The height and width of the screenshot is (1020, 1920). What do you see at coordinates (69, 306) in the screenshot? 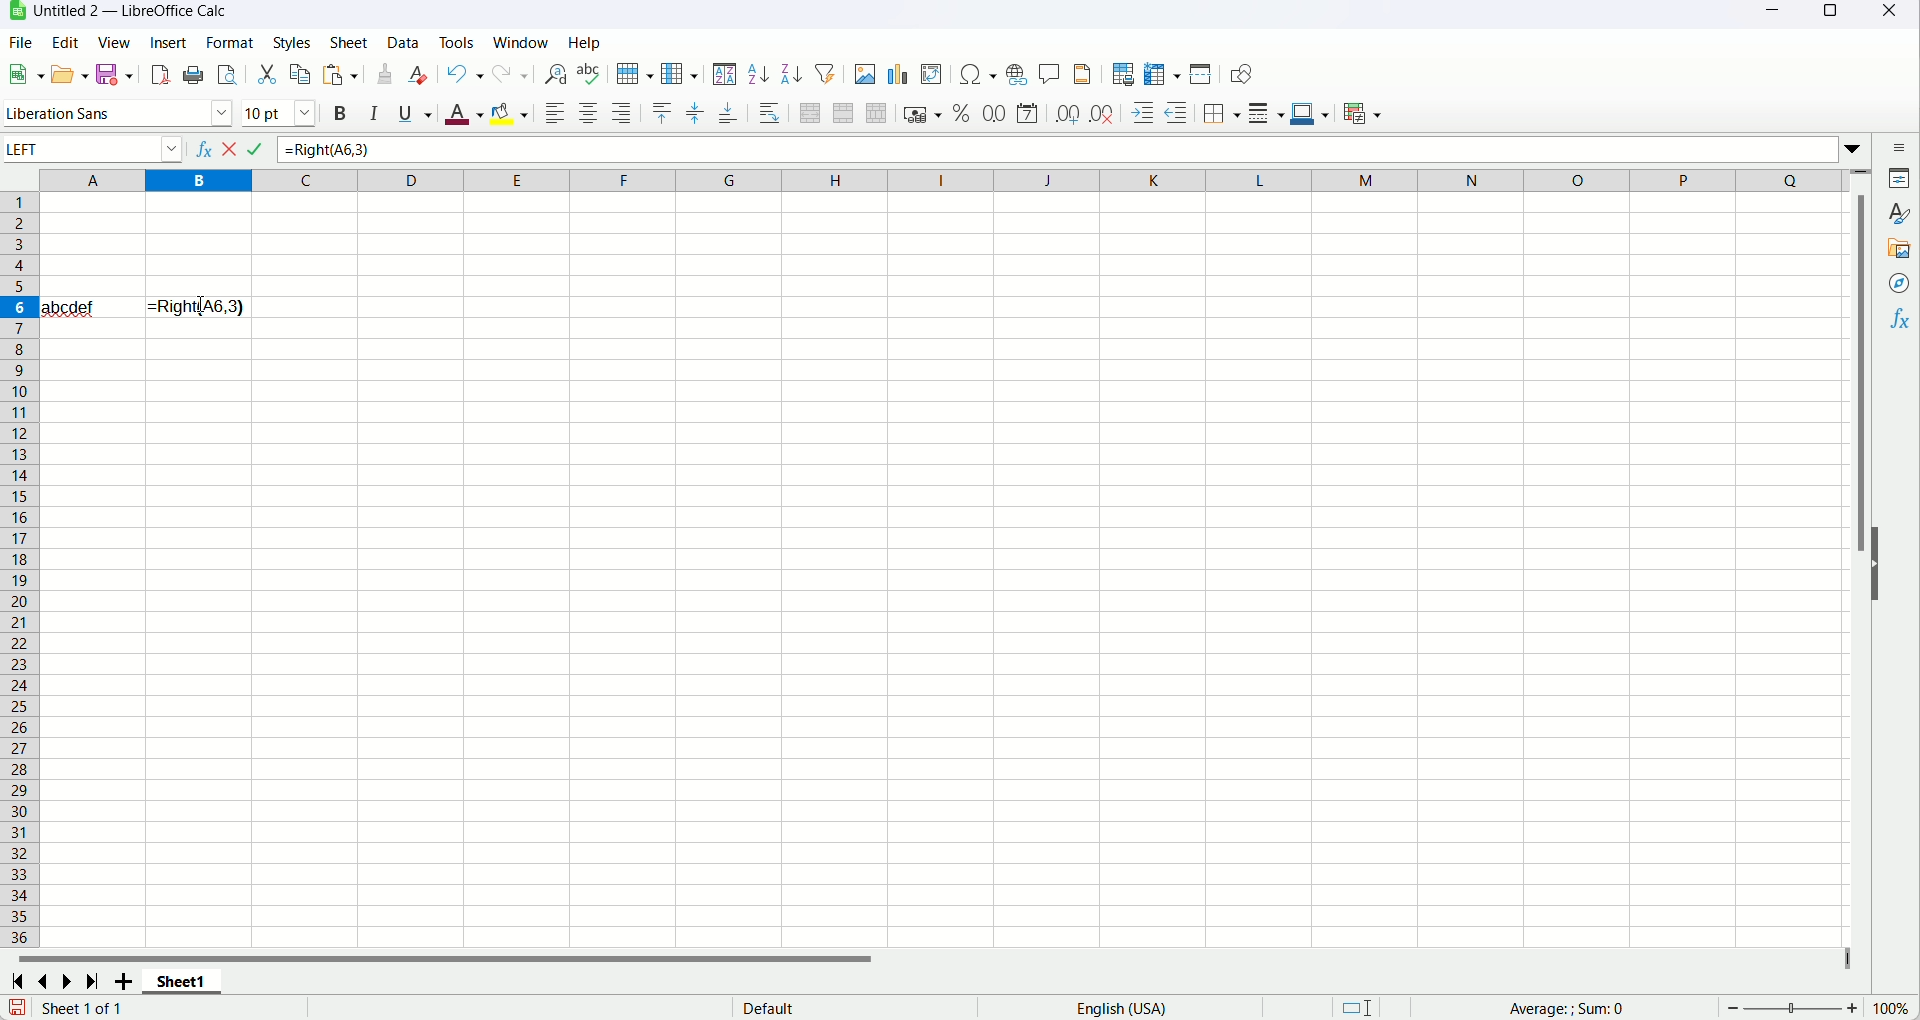
I see `abcdef` at bounding box center [69, 306].